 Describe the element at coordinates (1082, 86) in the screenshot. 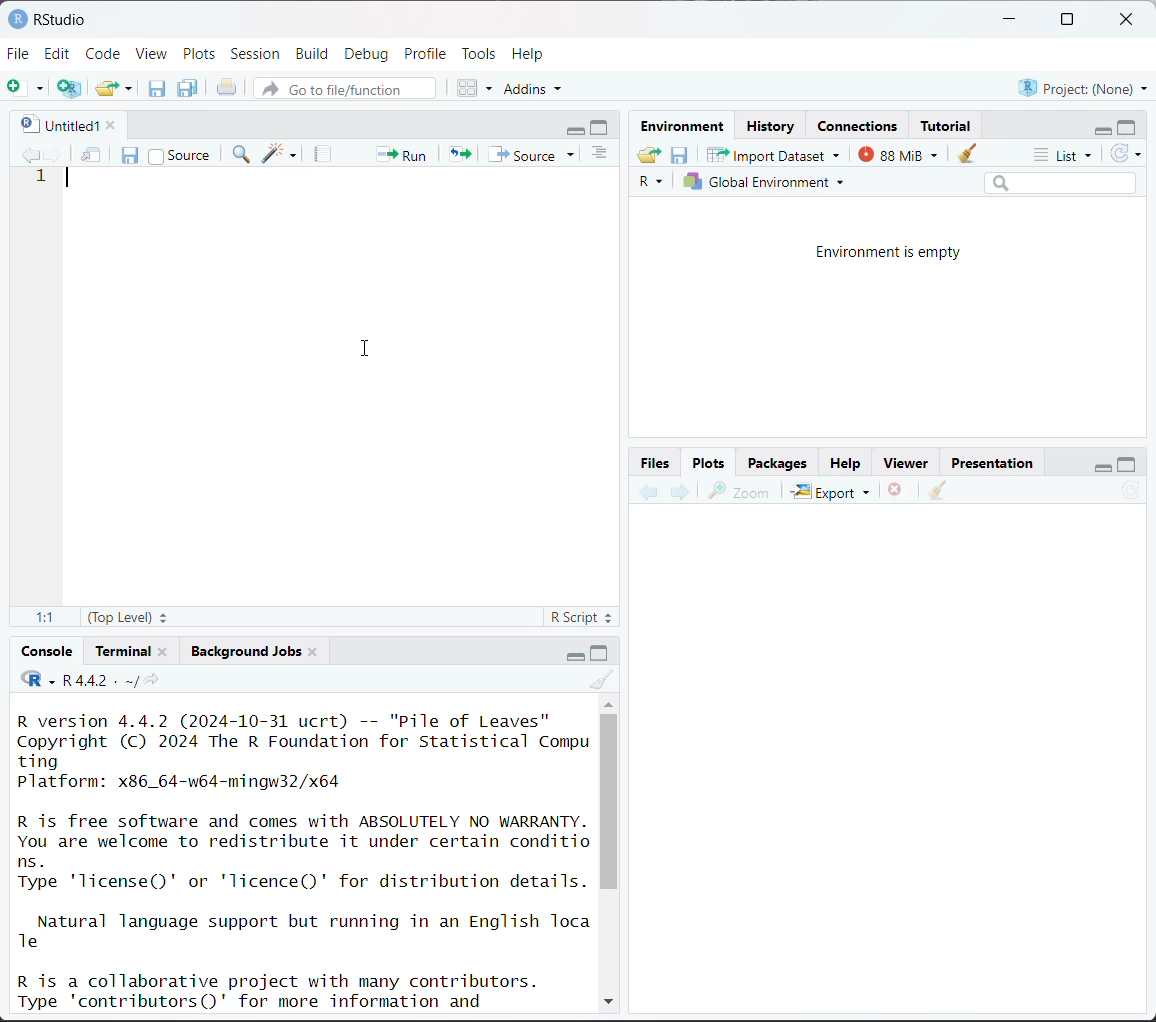

I see `Project:(None)` at that location.